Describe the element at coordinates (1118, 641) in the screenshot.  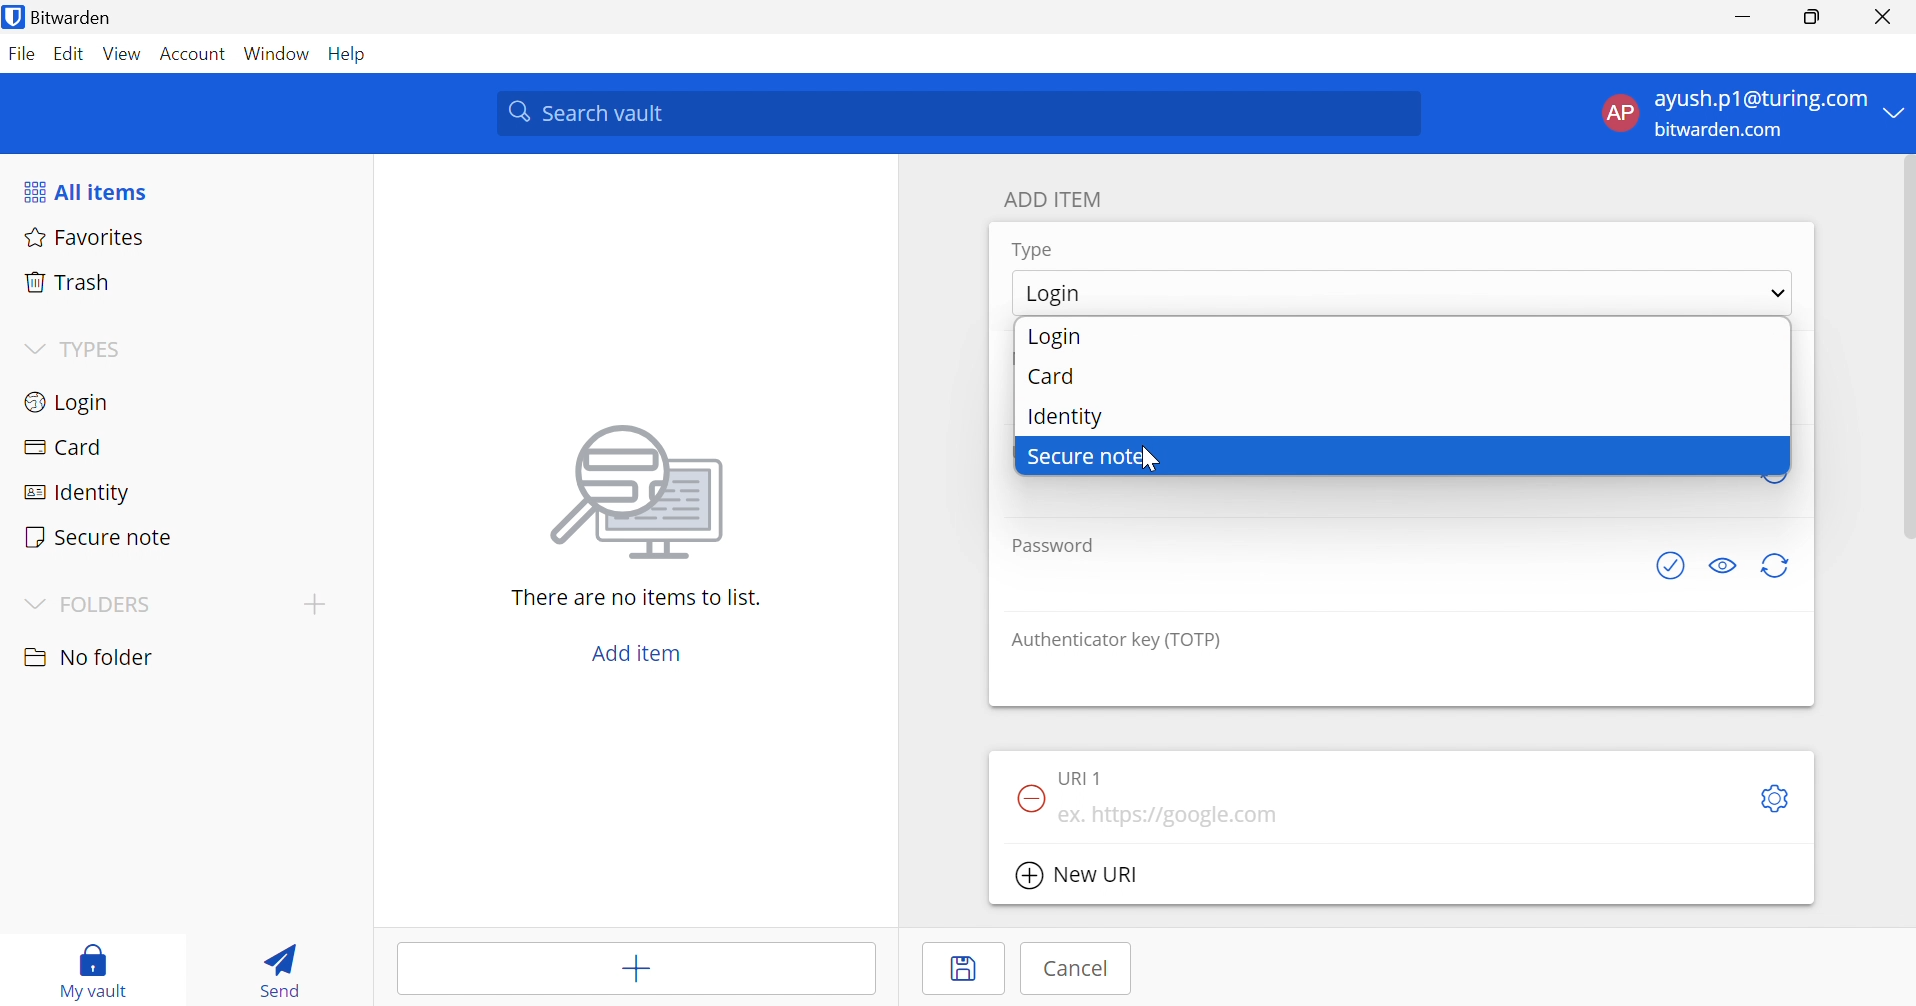
I see `Authenticator (TOTP)` at that location.